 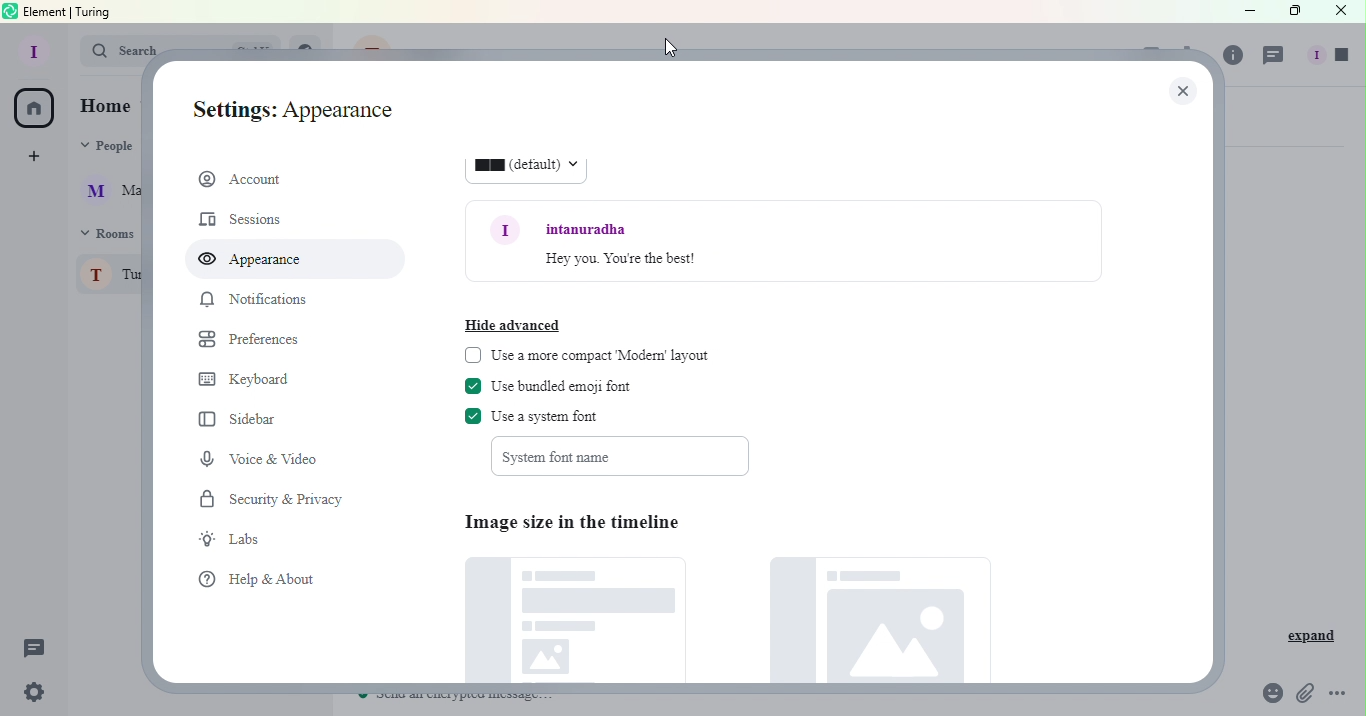 What do you see at coordinates (1176, 89) in the screenshot?
I see `Close` at bounding box center [1176, 89].